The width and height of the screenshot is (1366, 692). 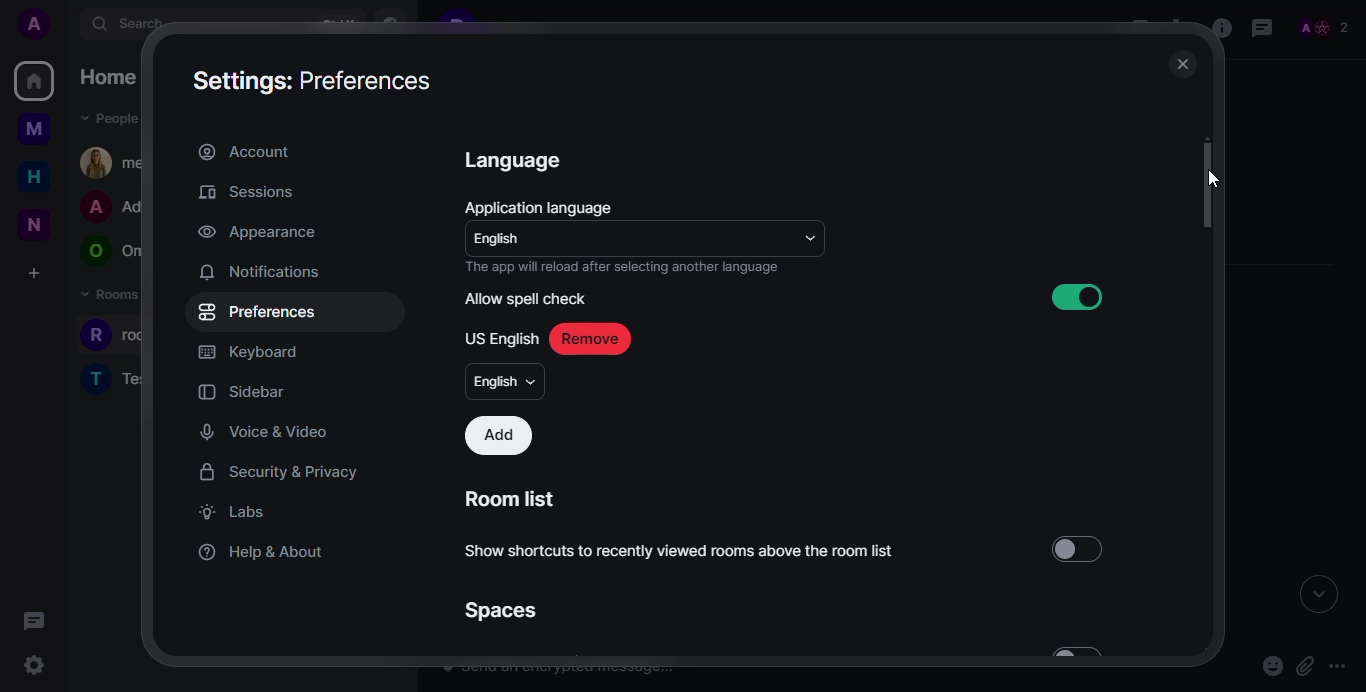 I want to click on Show shortcuts to recently viewed rooms above the room list, so click(x=697, y=557).